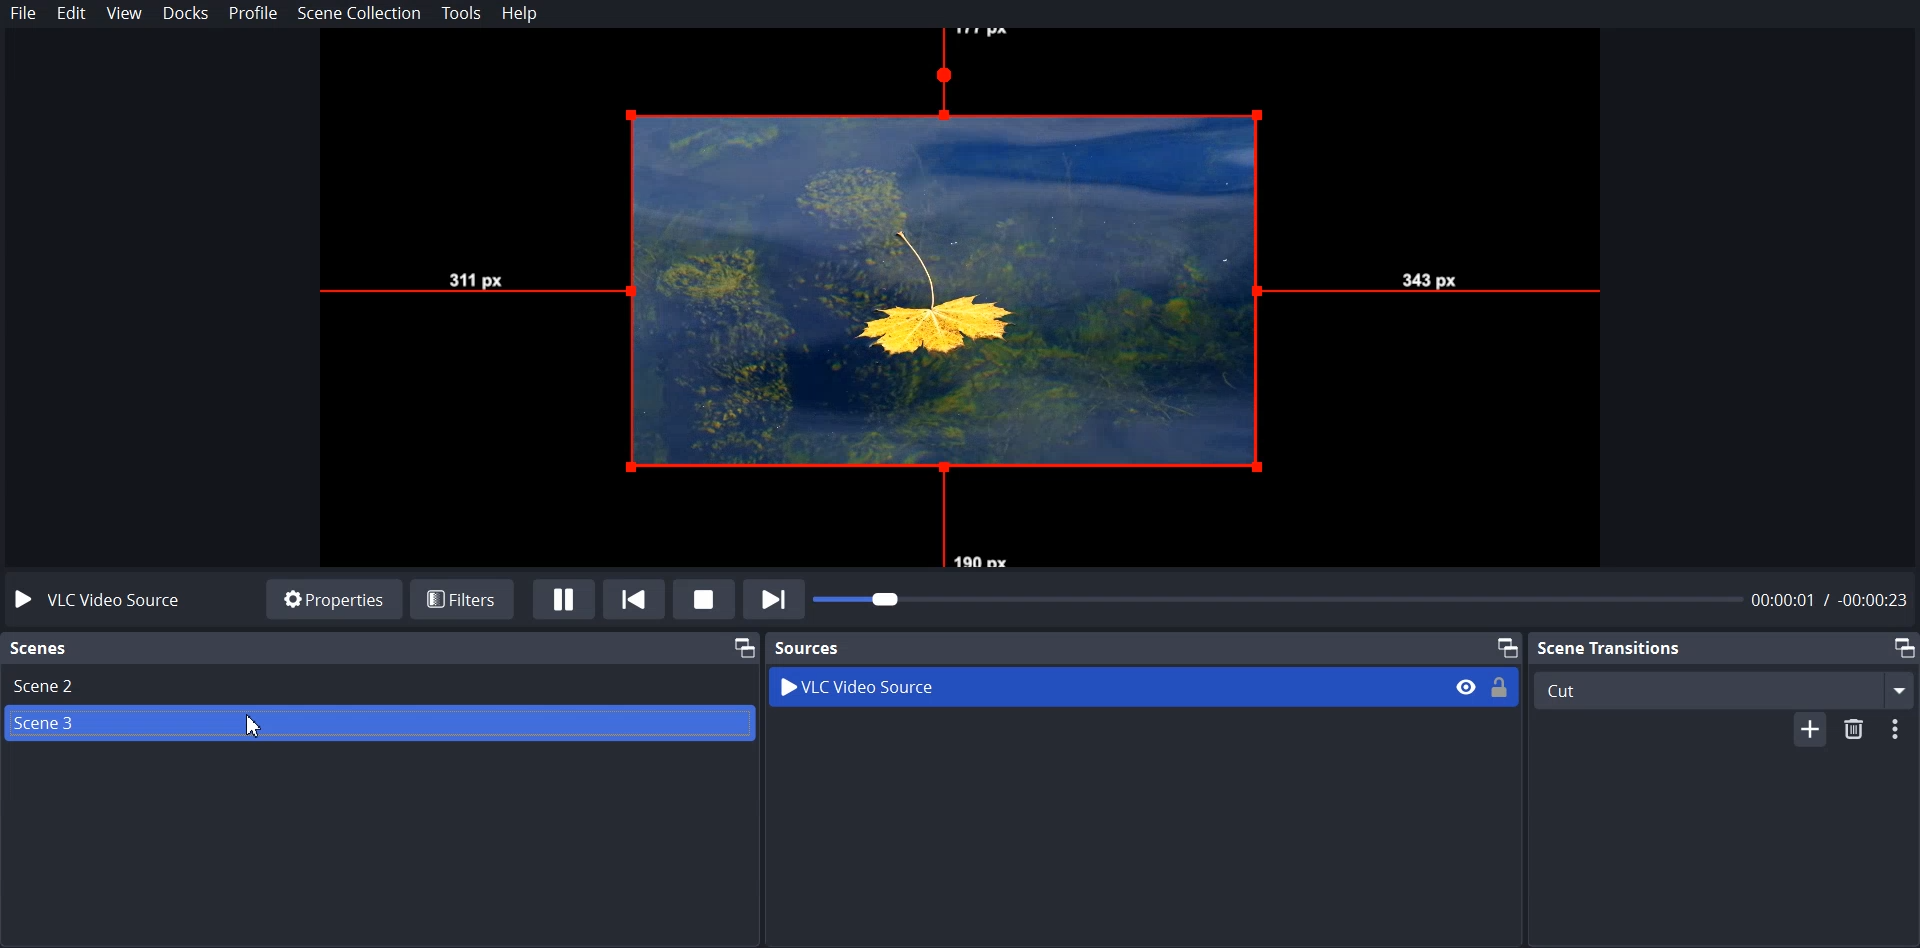 The image size is (1920, 948). I want to click on Source 2, so click(379, 685).